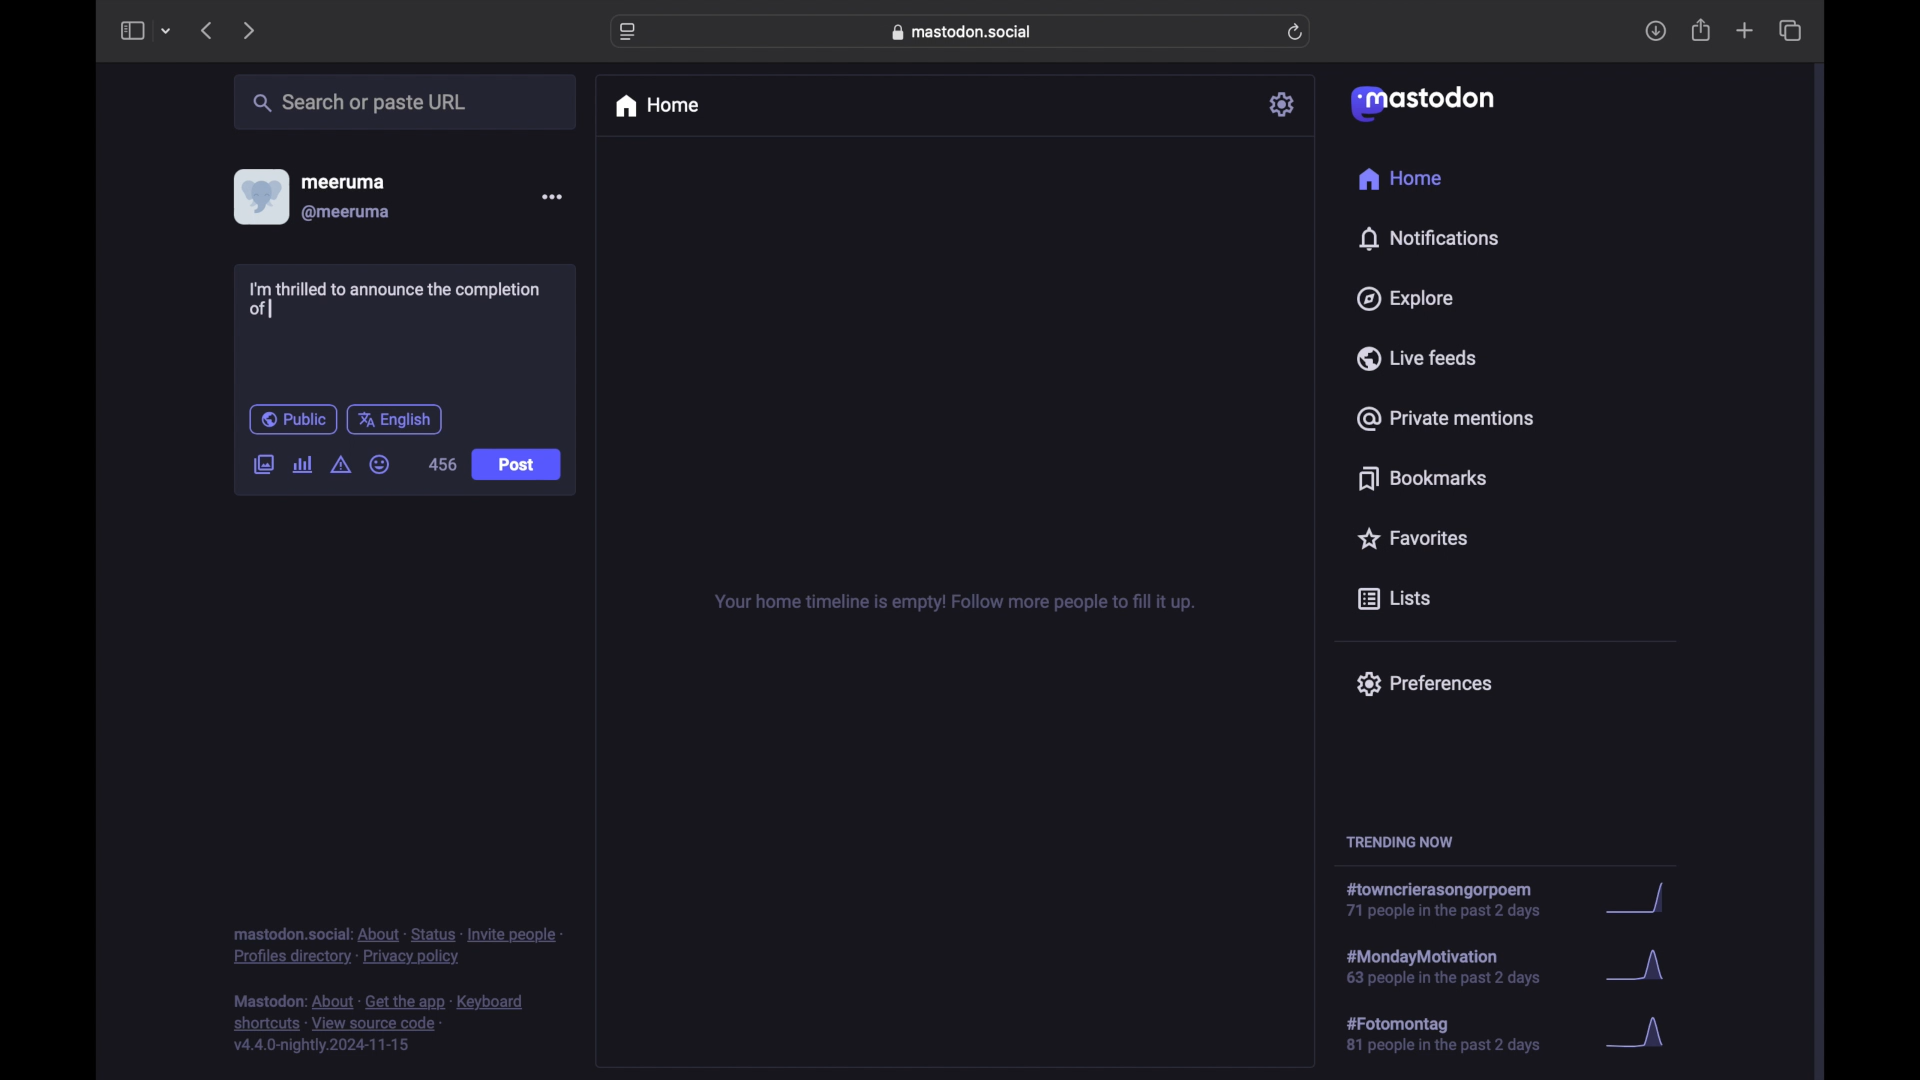  What do you see at coordinates (348, 213) in the screenshot?
I see `@meeruma` at bounding box center [348, 213].